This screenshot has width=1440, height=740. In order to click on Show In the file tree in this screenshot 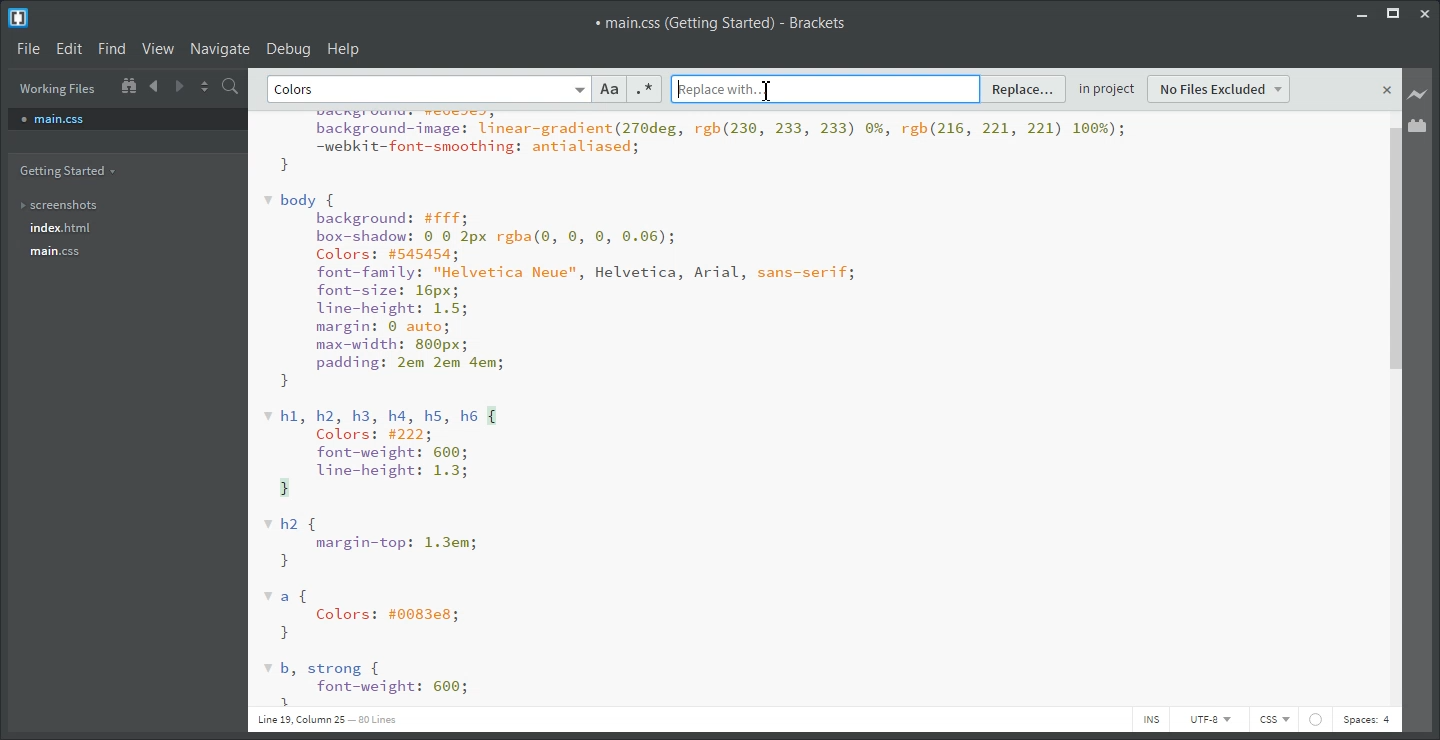, I will do `click(128, 84)`.